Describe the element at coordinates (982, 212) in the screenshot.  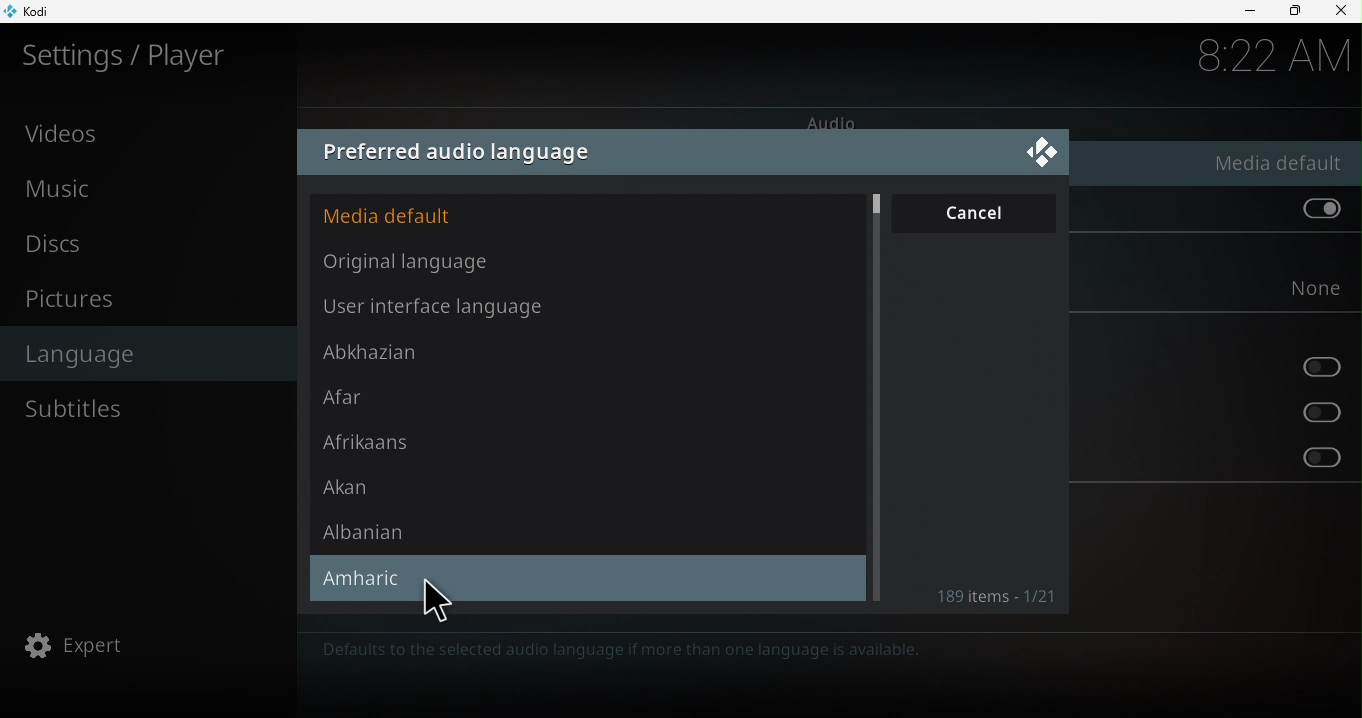
I see `Cancel` at that location.